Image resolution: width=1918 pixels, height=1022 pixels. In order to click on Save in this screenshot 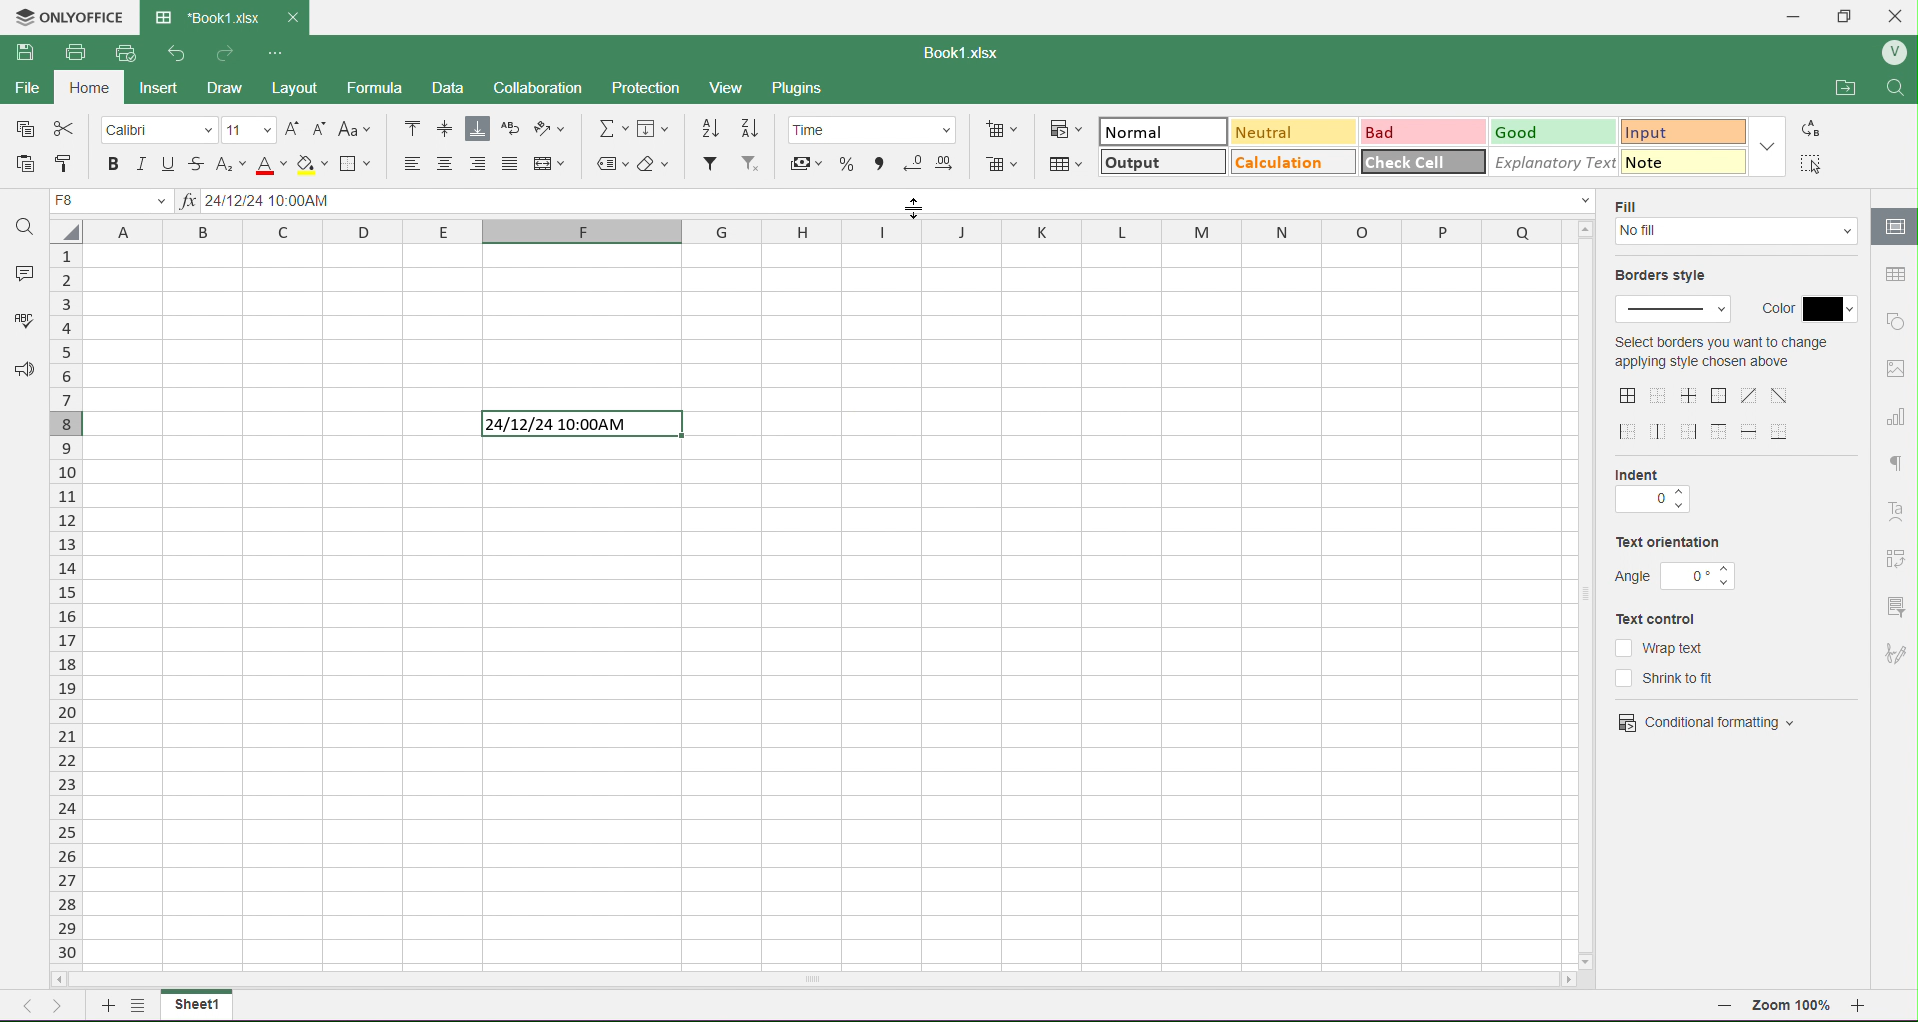, I will do `click(26, 53)`.